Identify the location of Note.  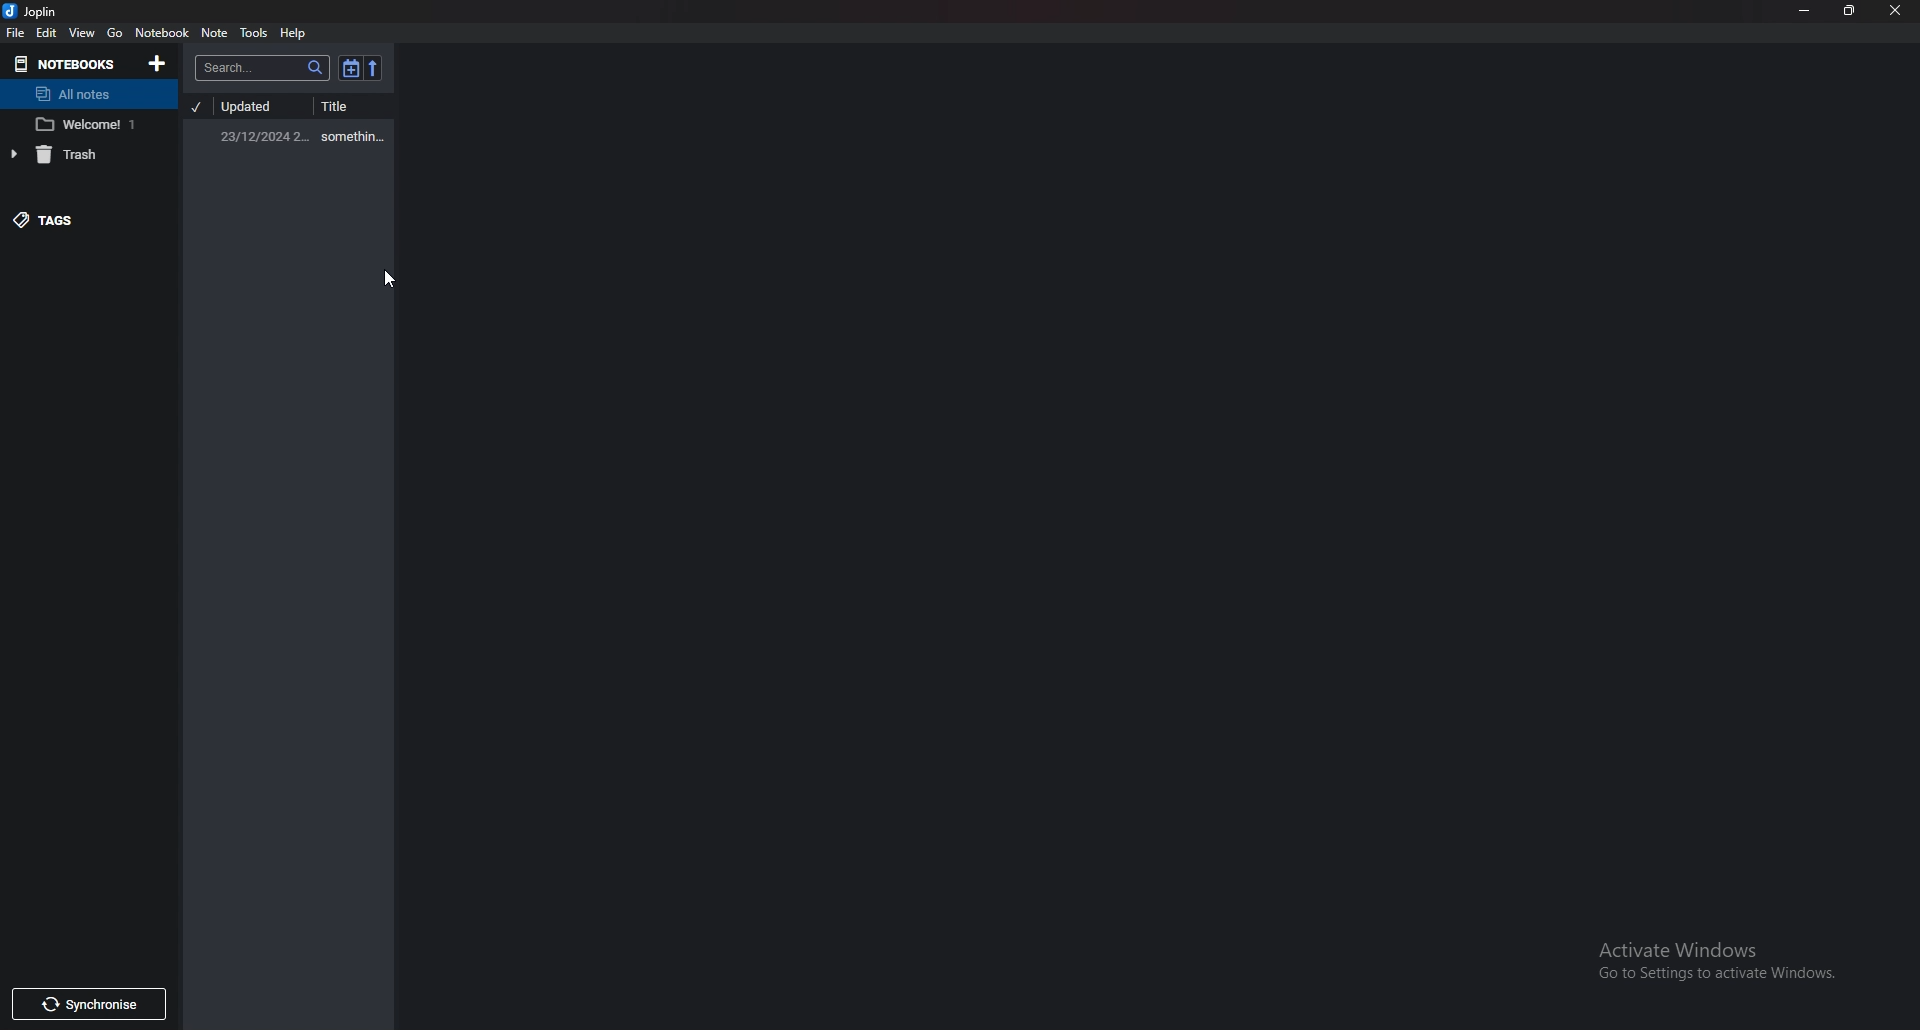
(216, 32).